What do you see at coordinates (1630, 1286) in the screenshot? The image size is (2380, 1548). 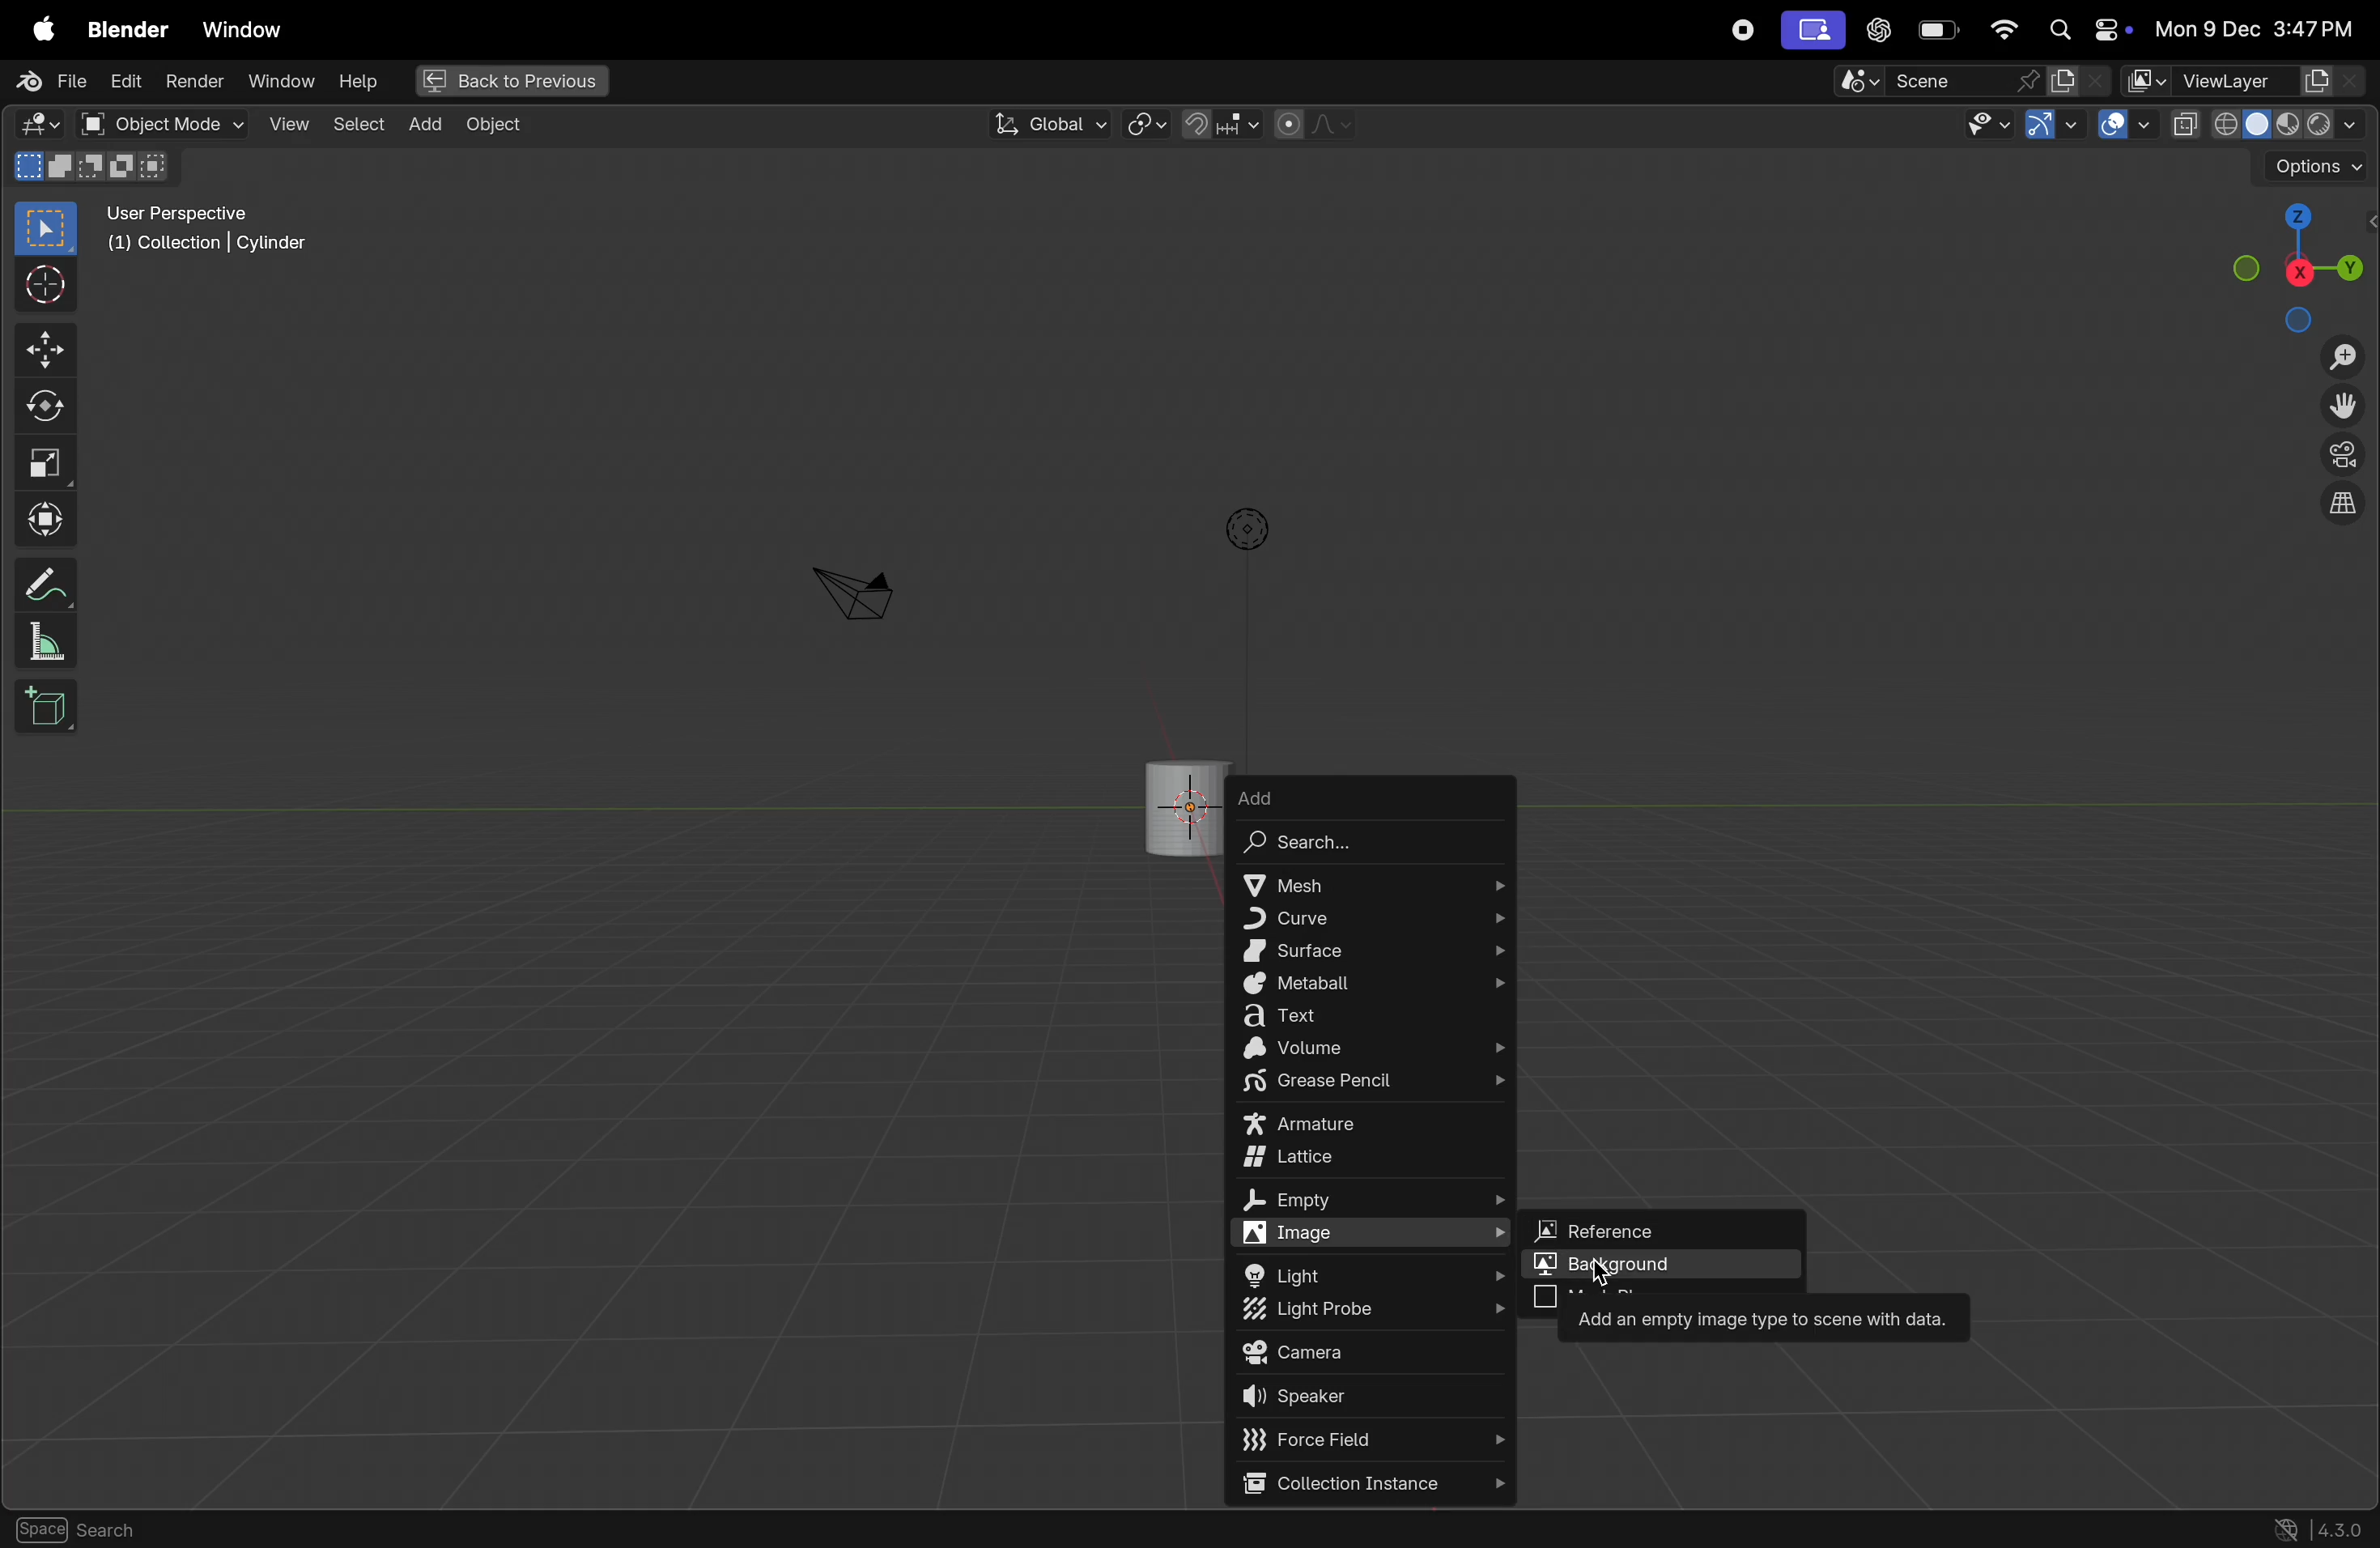 I see `cursor` at bounding box center [1630, 1286].